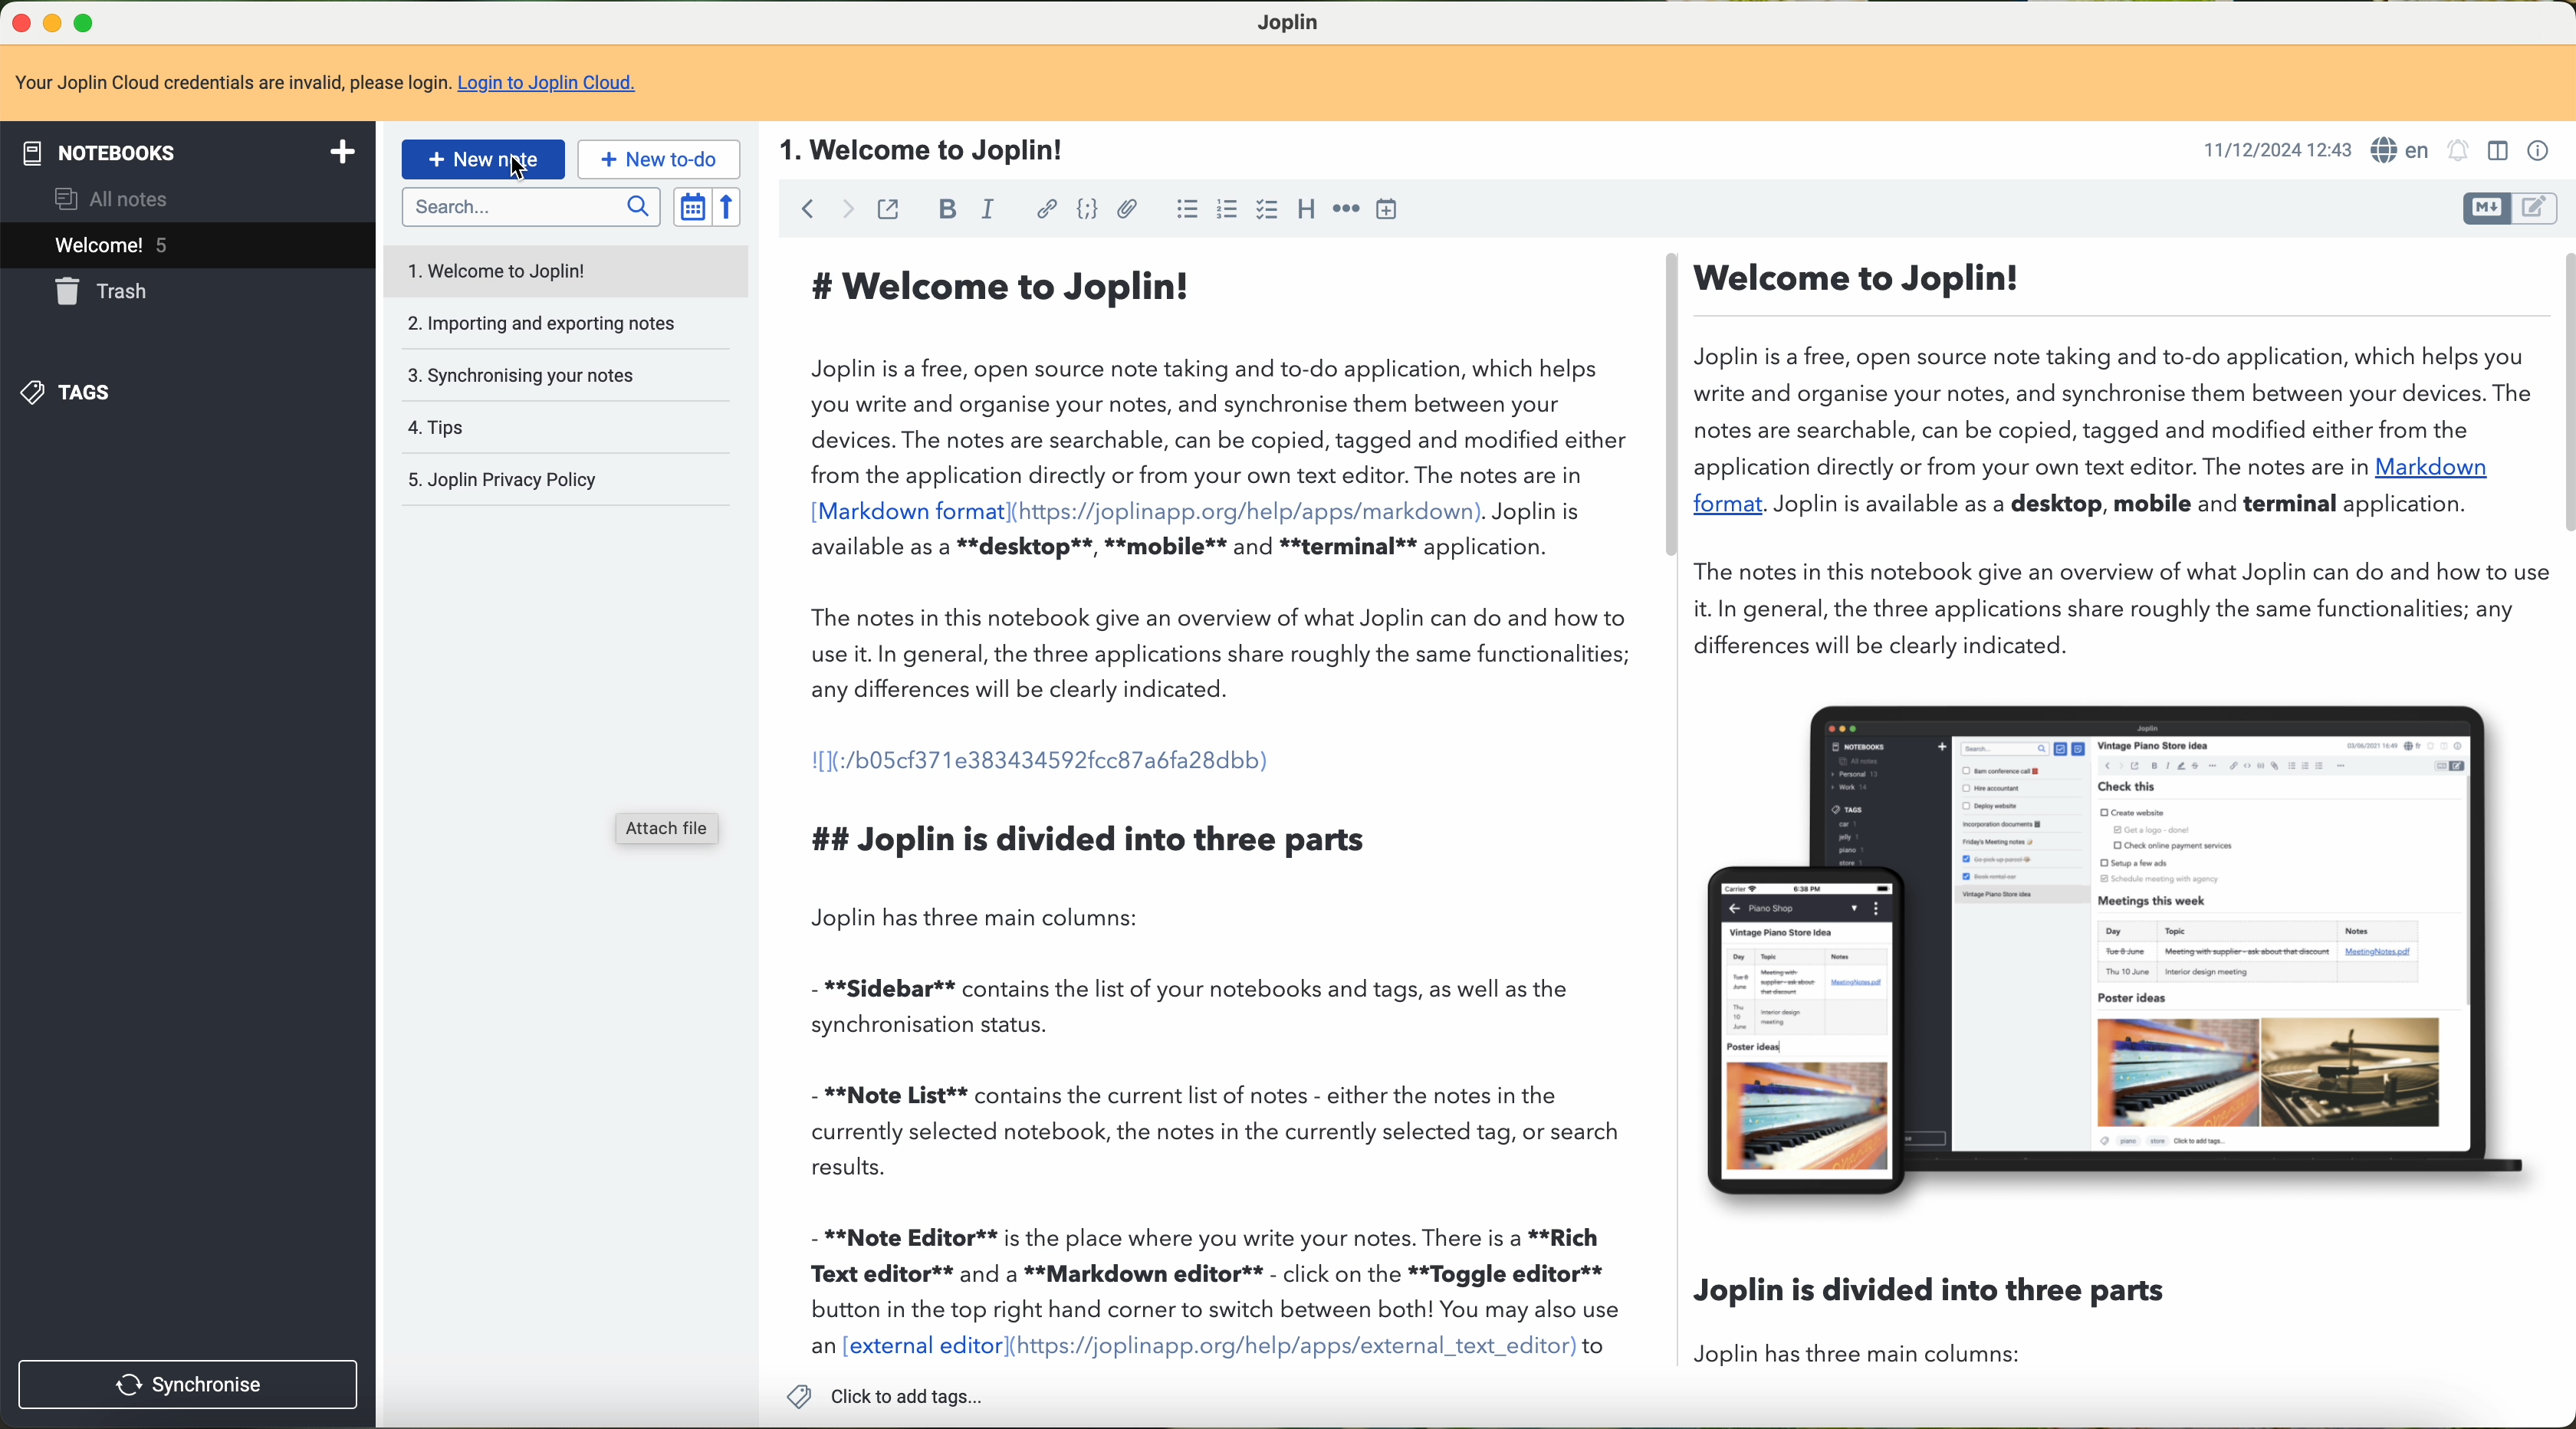 Image resolution: width=2576 pixels, height=1429 pixels. What do you see at coordinates (2560, 395) in the screenshot?
I see `scroll bar` at bounding box center [2560, 395].